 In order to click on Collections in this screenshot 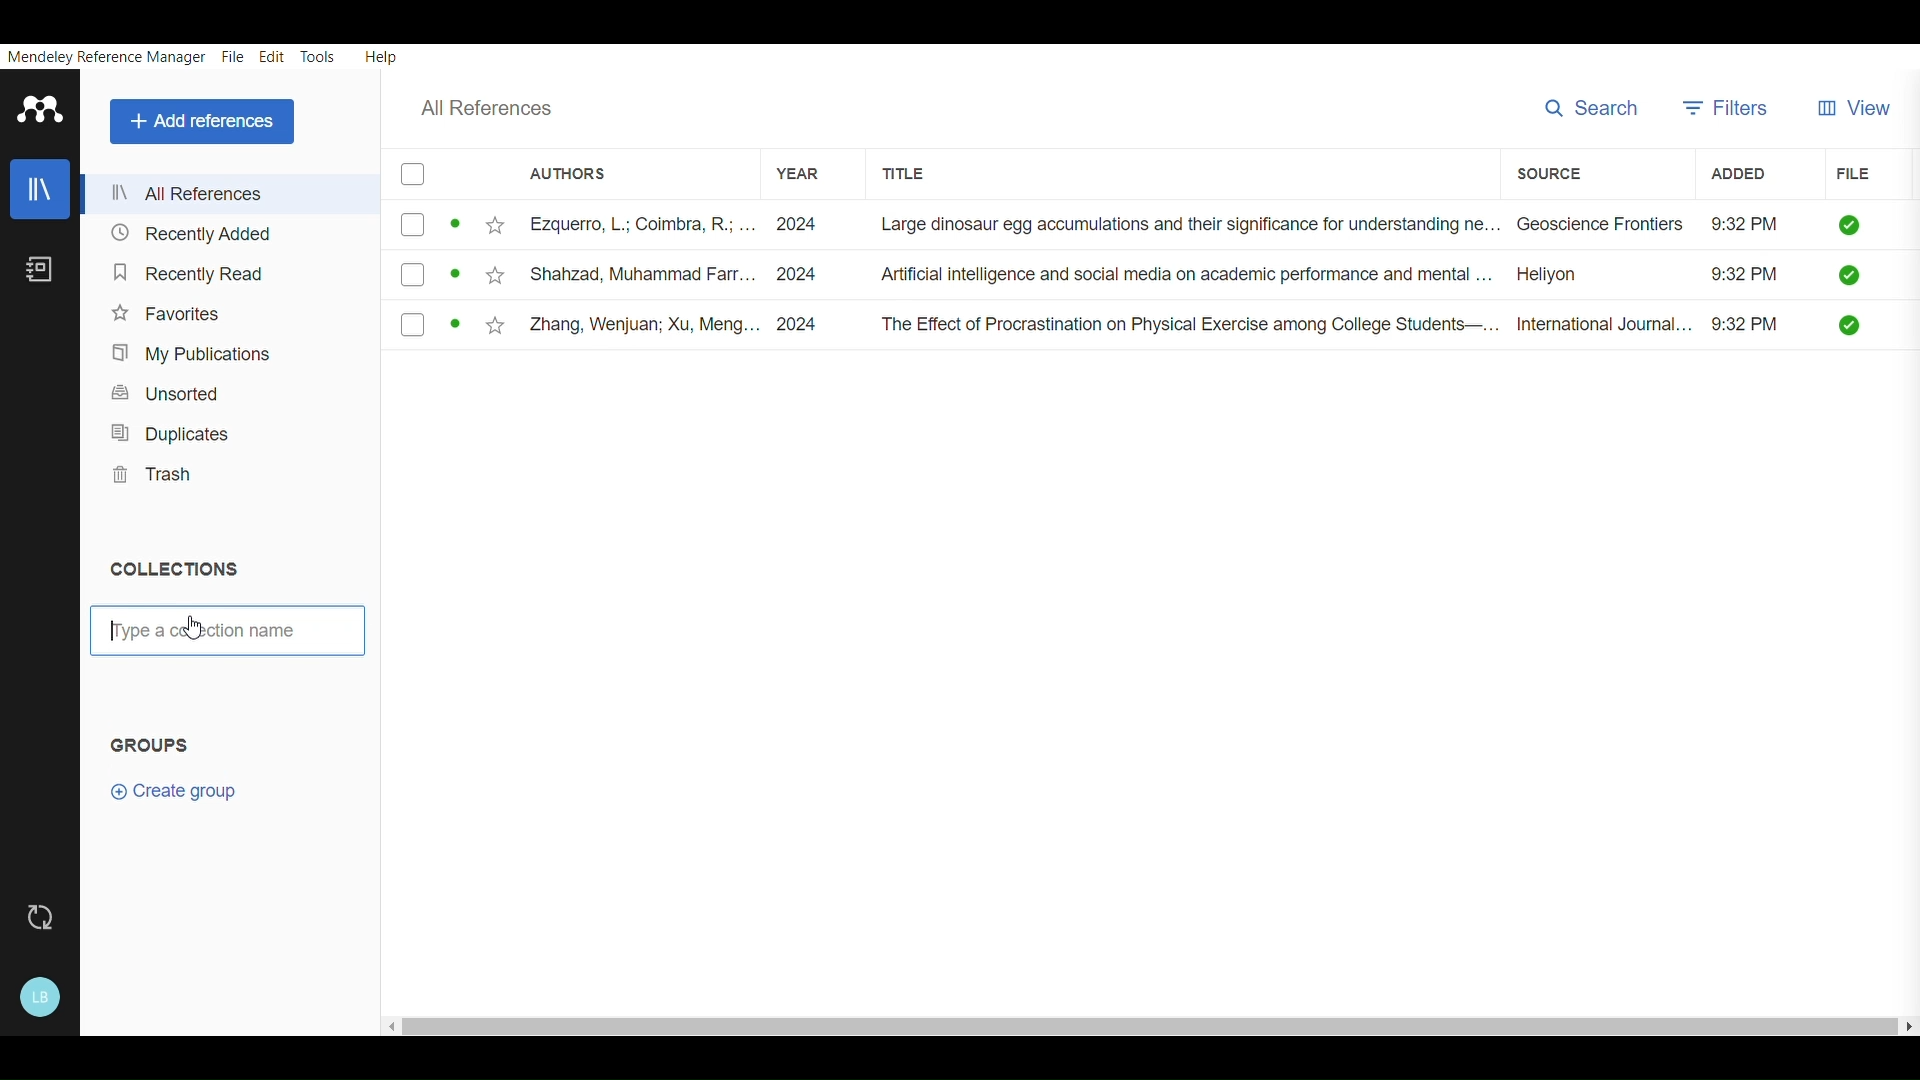, I will do `click(184, 570)`.